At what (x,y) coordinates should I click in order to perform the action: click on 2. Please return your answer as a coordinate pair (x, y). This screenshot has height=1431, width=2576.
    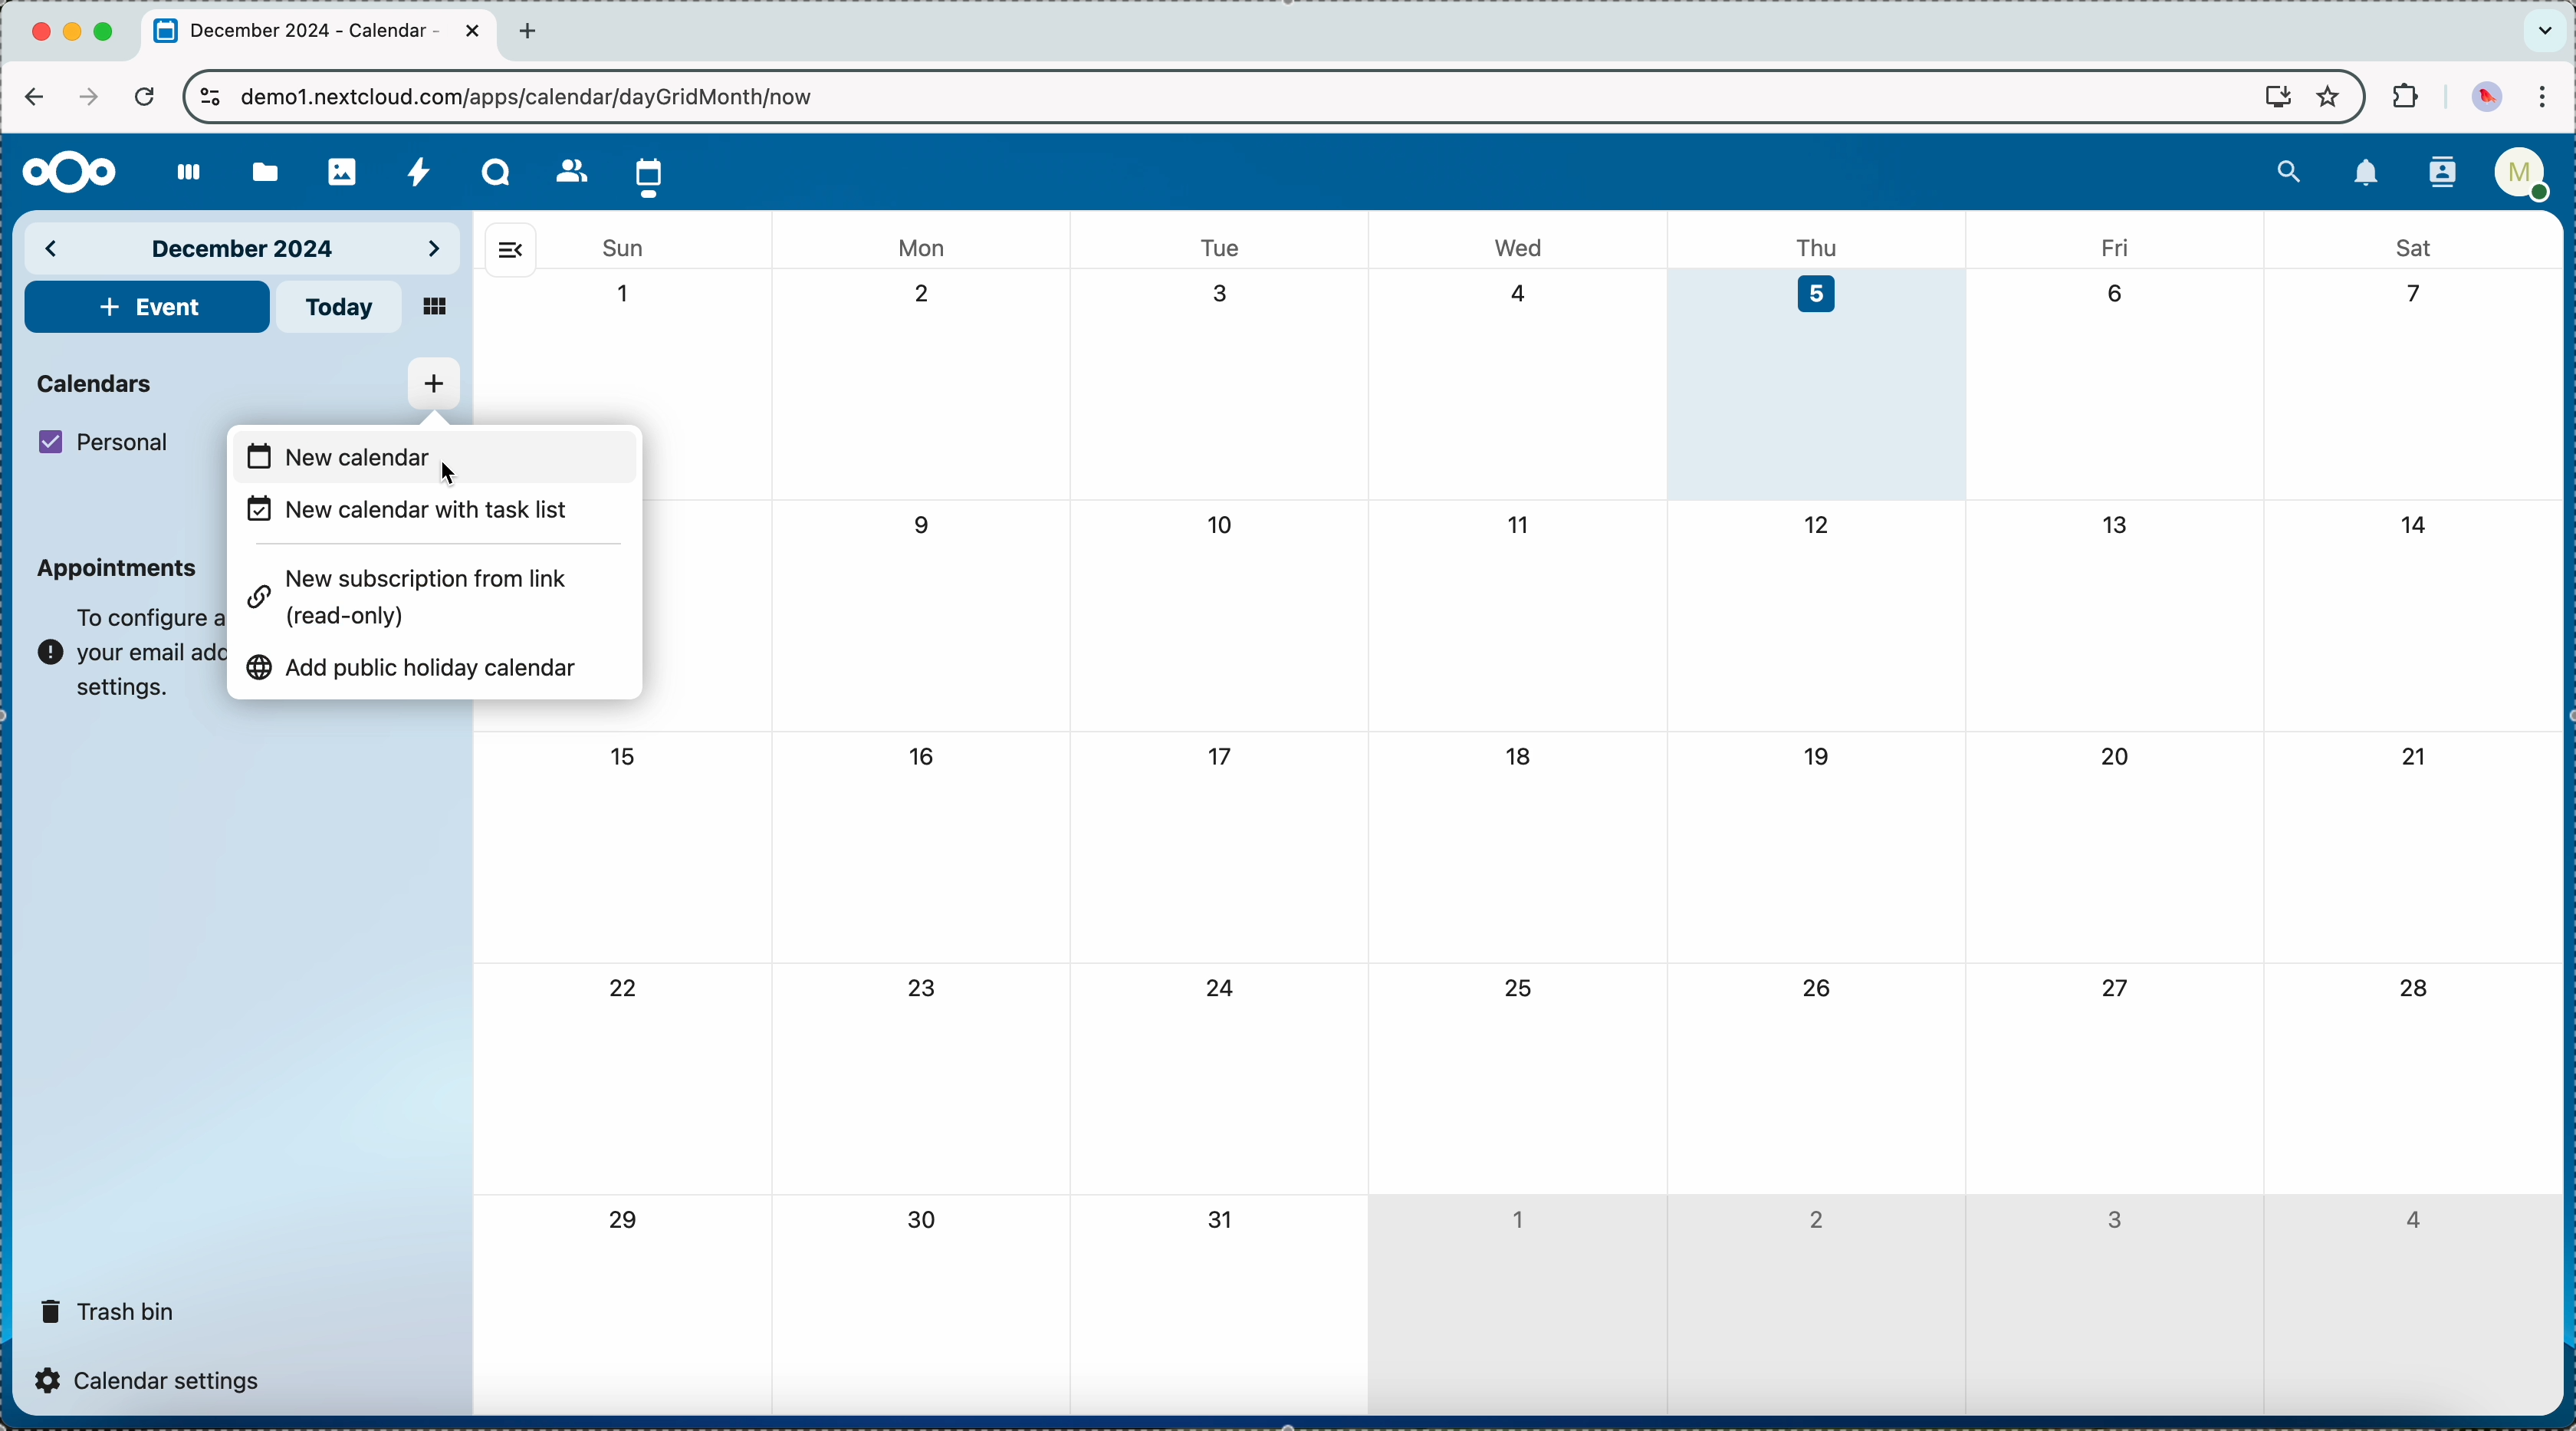
    Looking at the image, I should click on (930, 295).